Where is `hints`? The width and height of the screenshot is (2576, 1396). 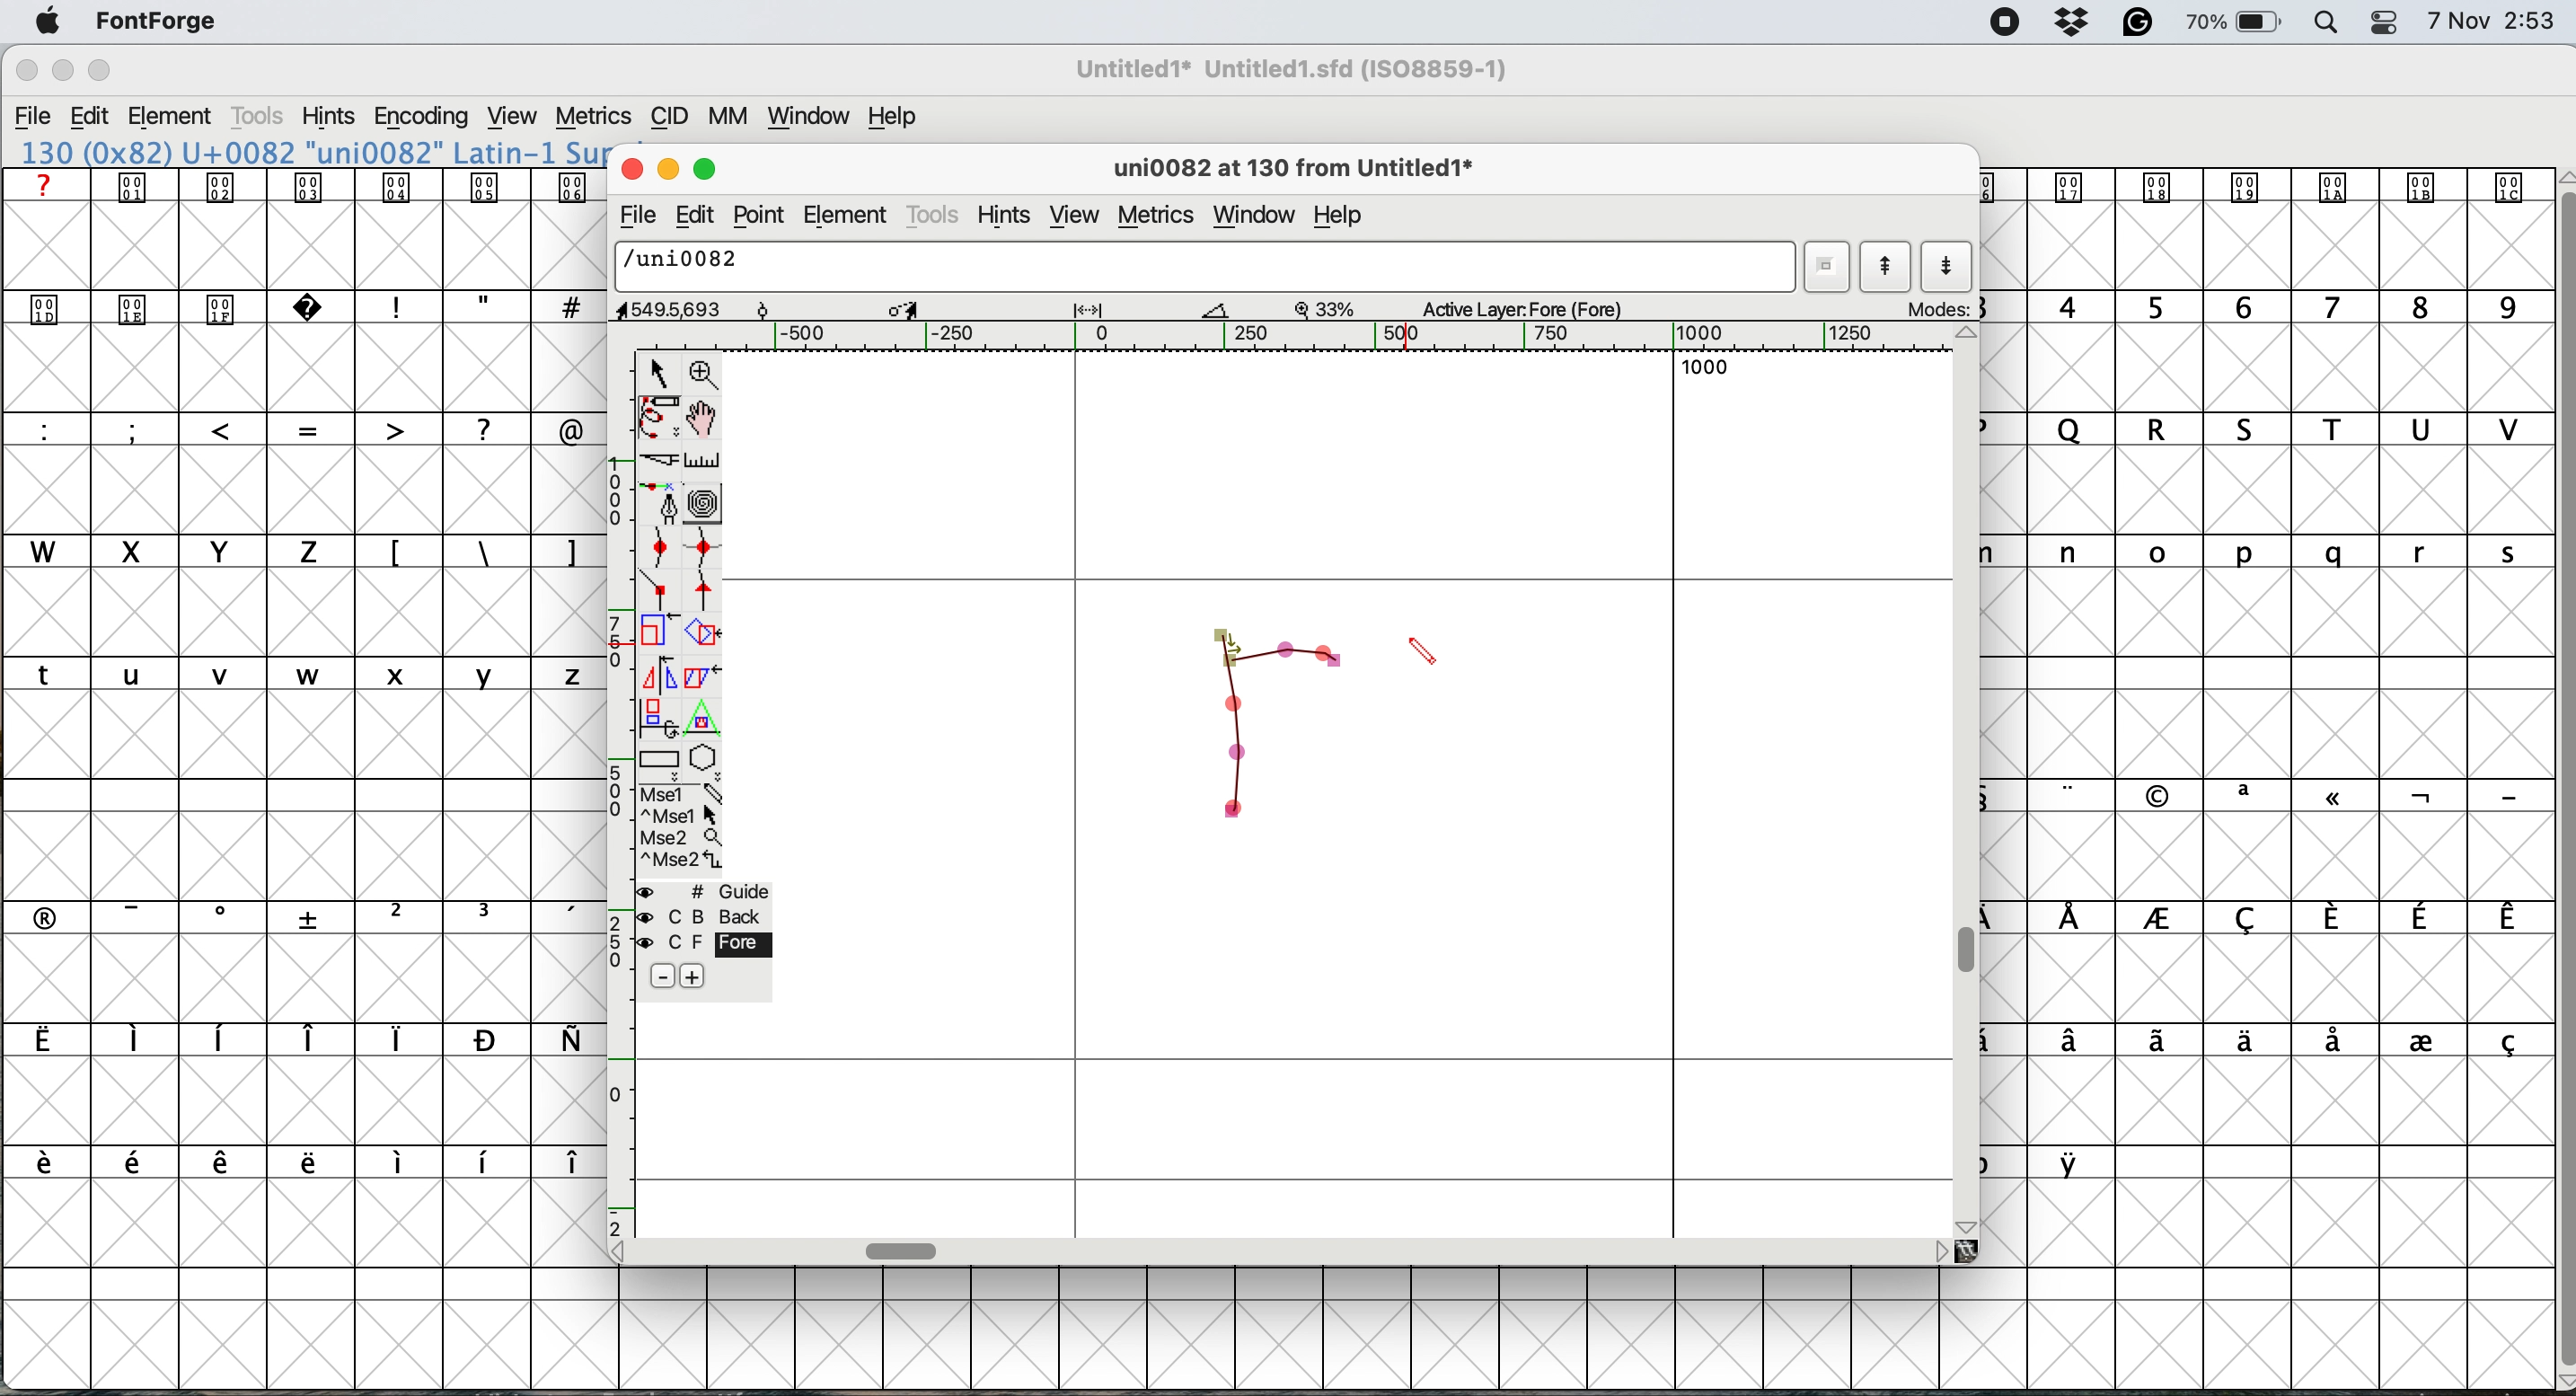
hints is located at coordinates (330, 118).